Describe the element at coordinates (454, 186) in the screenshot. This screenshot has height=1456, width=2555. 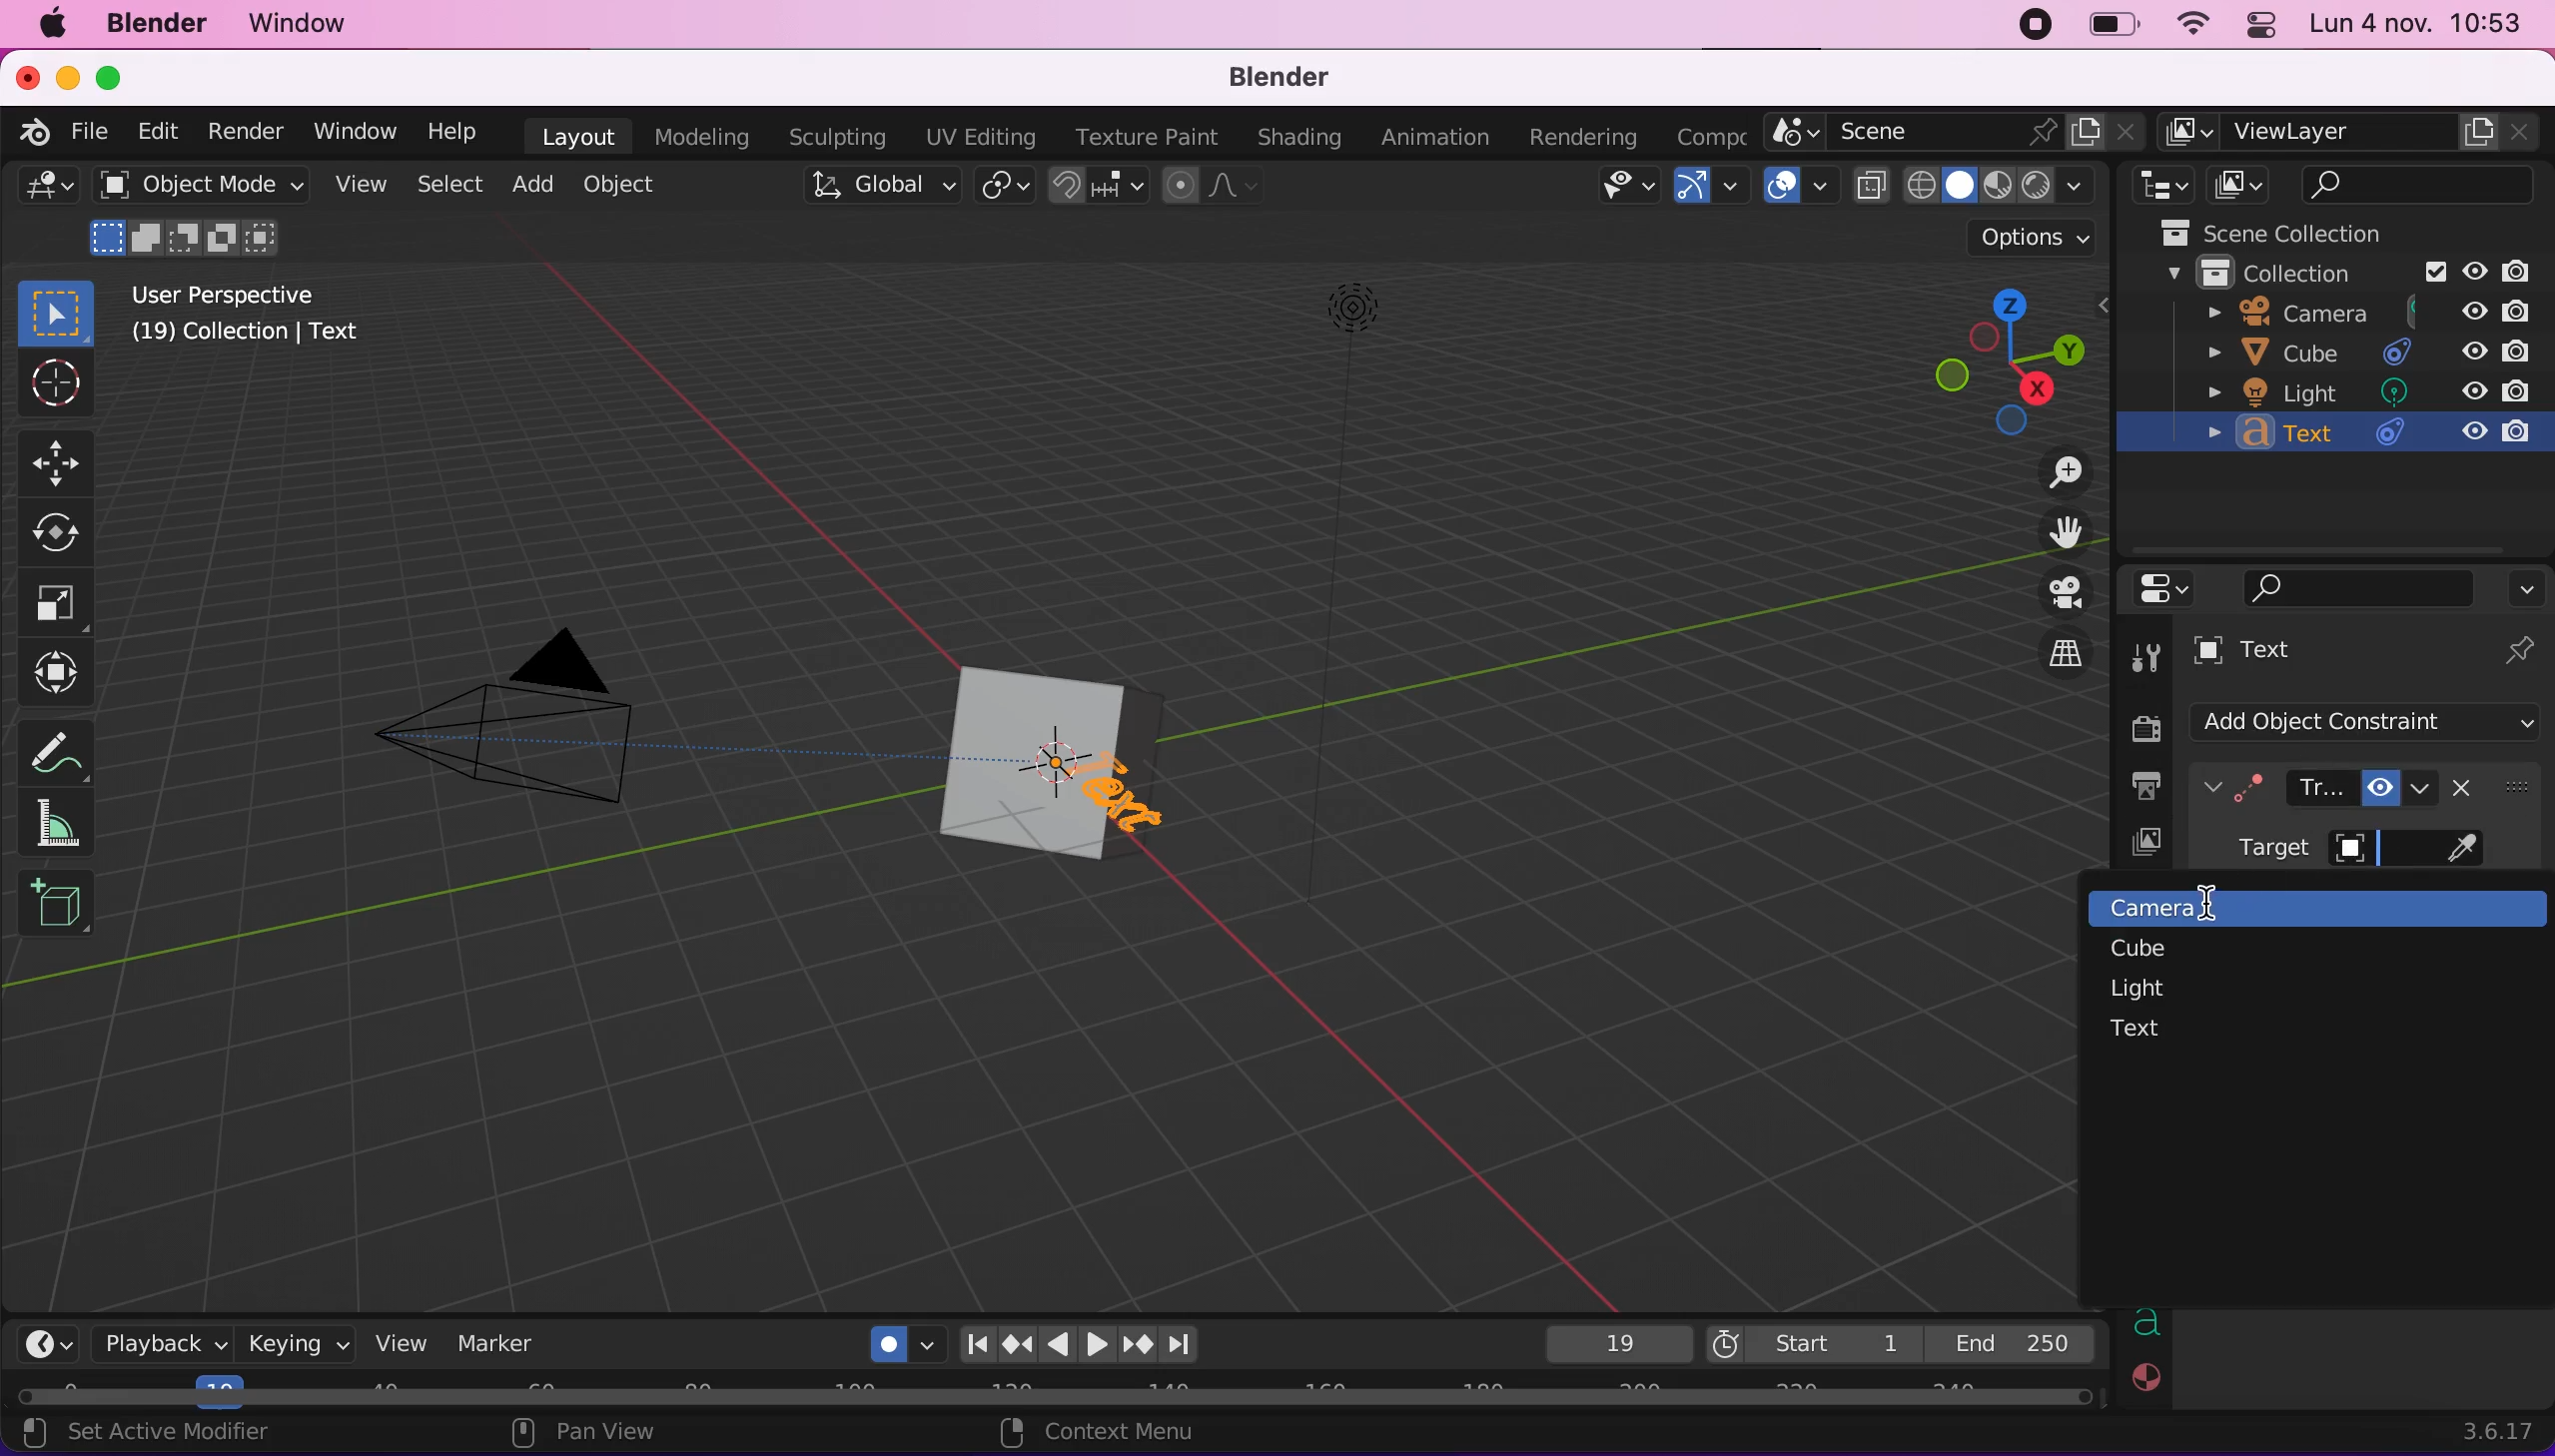
I see `select` at that location.